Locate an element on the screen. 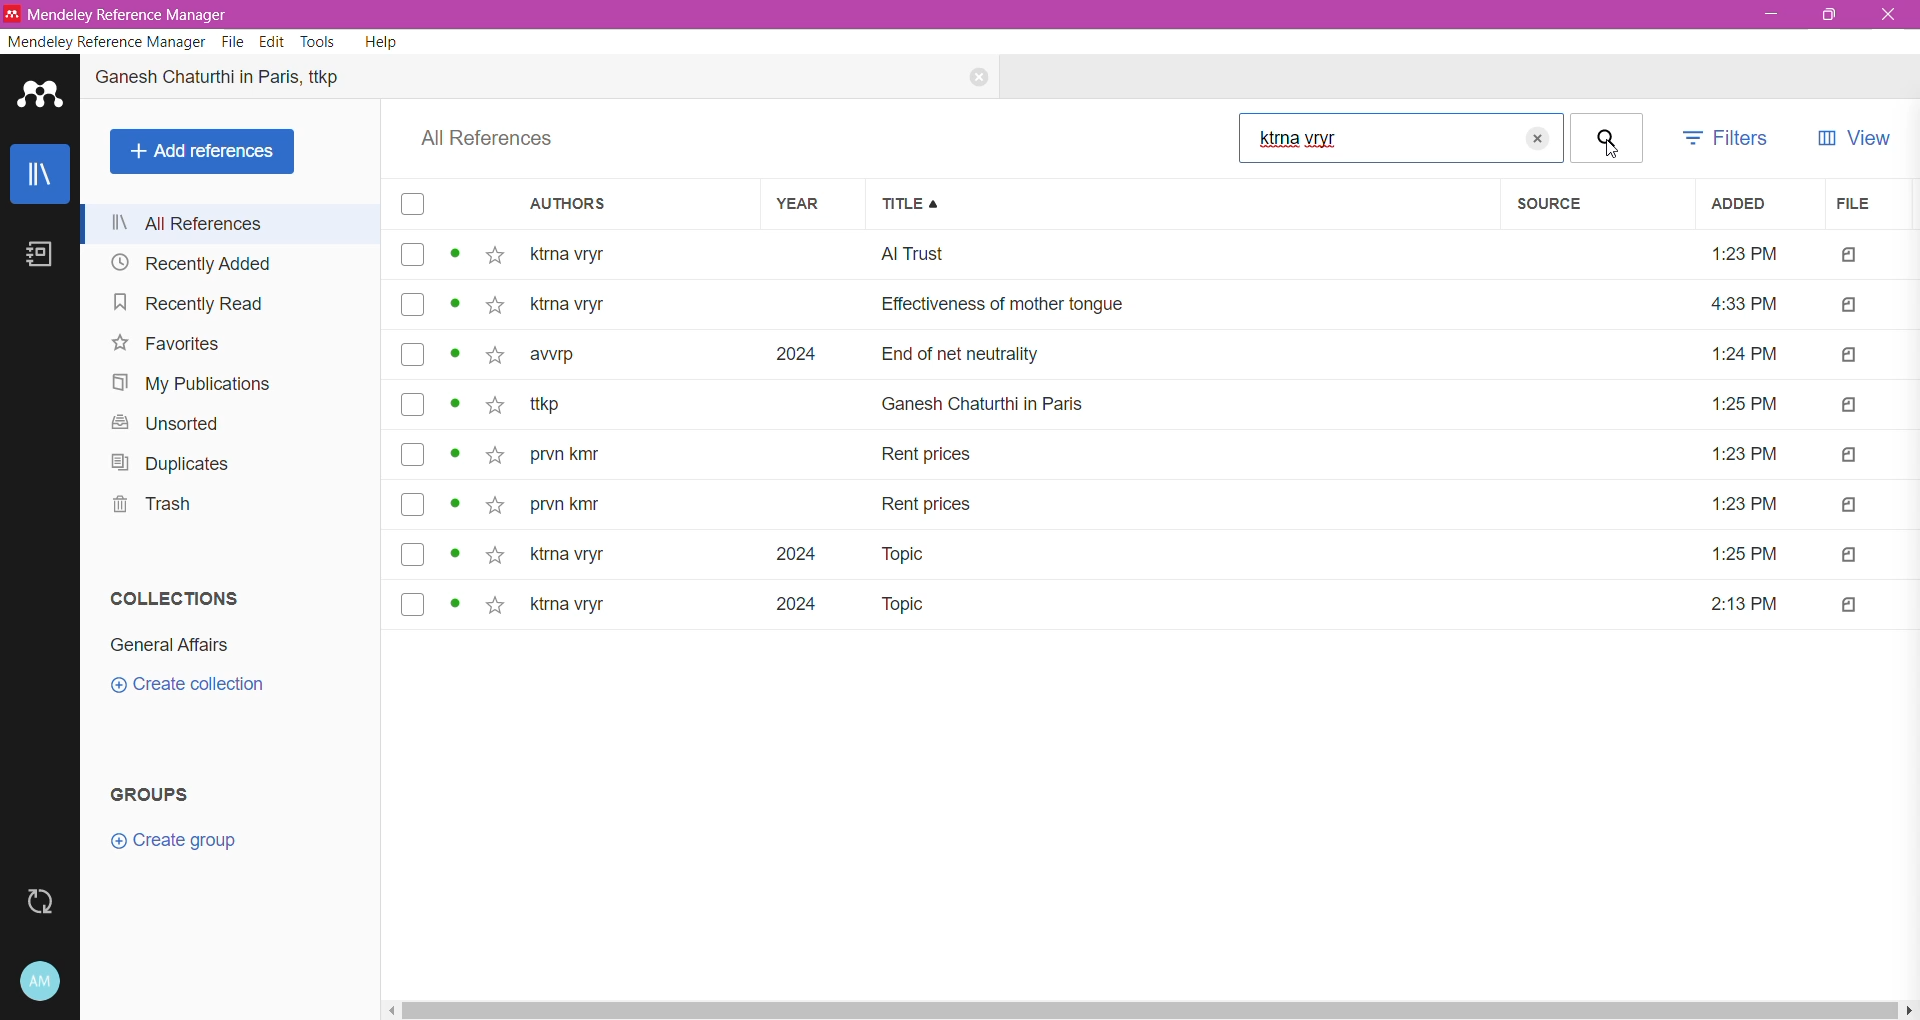  Collections is located at coordinates (177, 597).